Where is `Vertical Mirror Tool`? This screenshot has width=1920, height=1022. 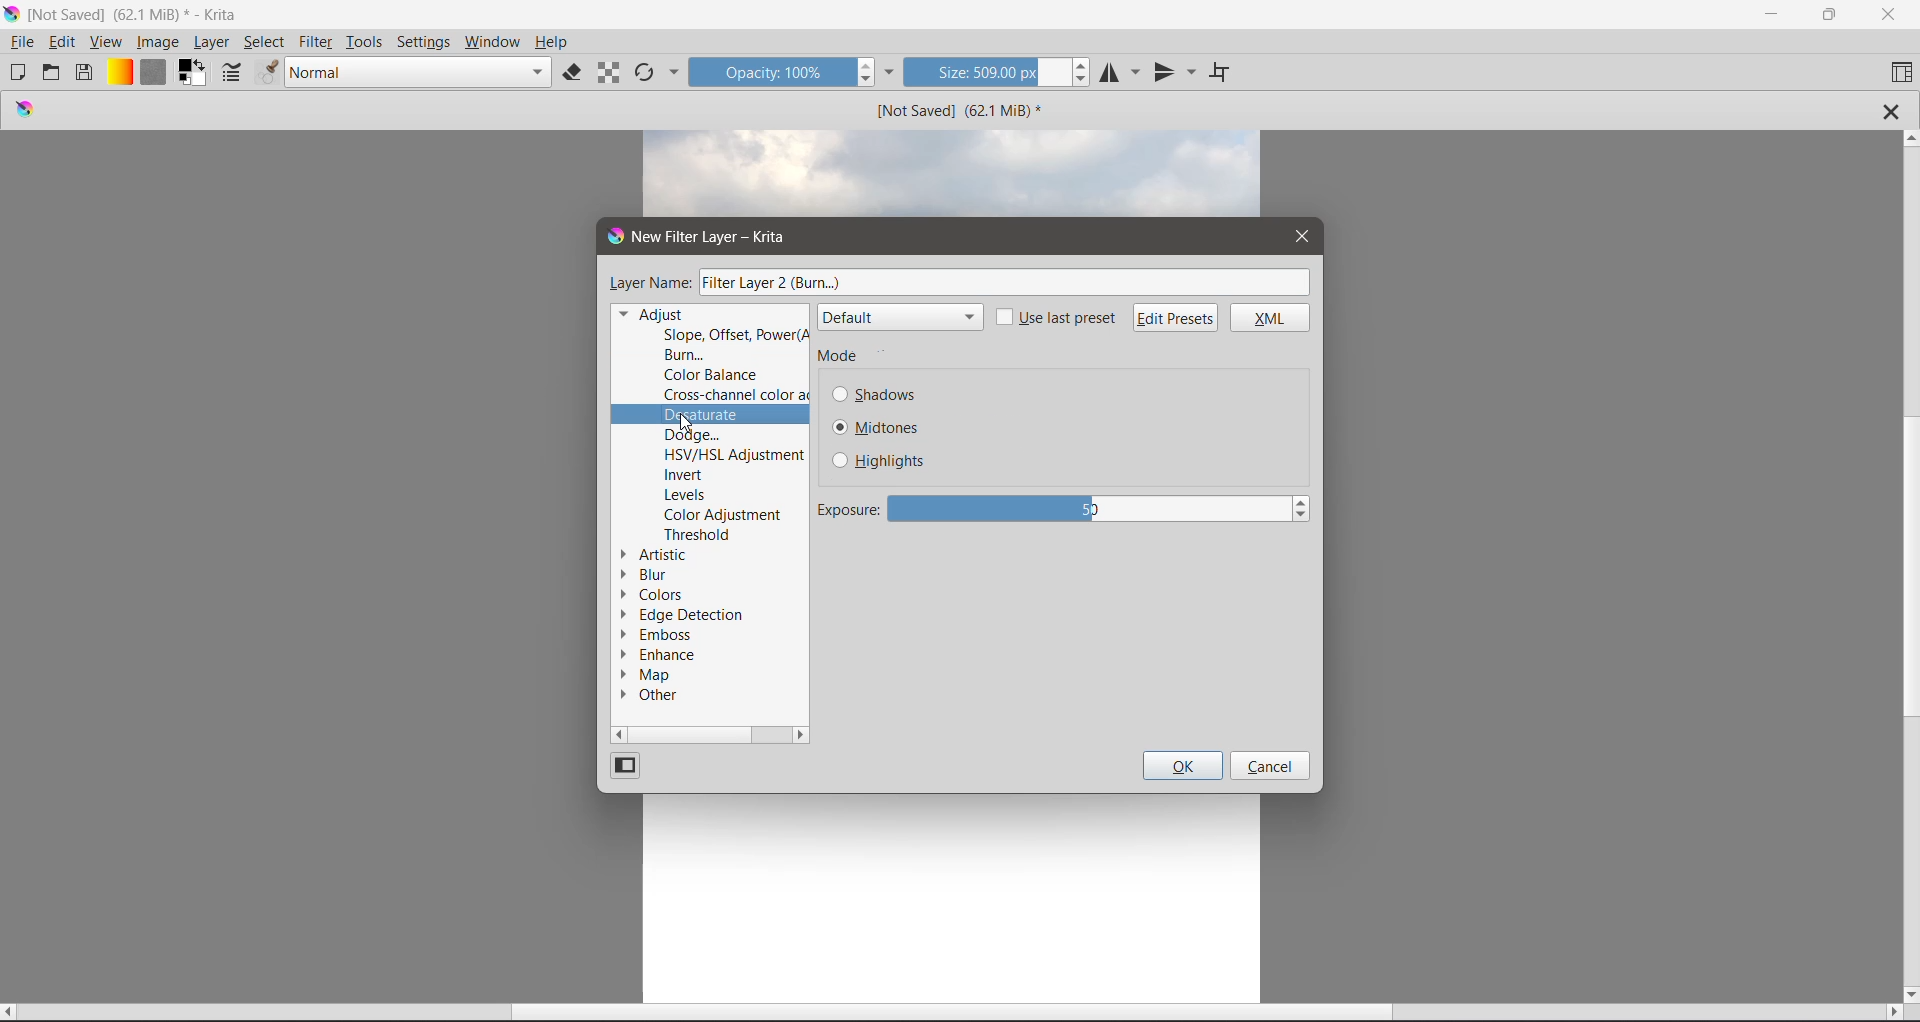
Vertical Mirror Tool is located at coordinates (1175, 73).